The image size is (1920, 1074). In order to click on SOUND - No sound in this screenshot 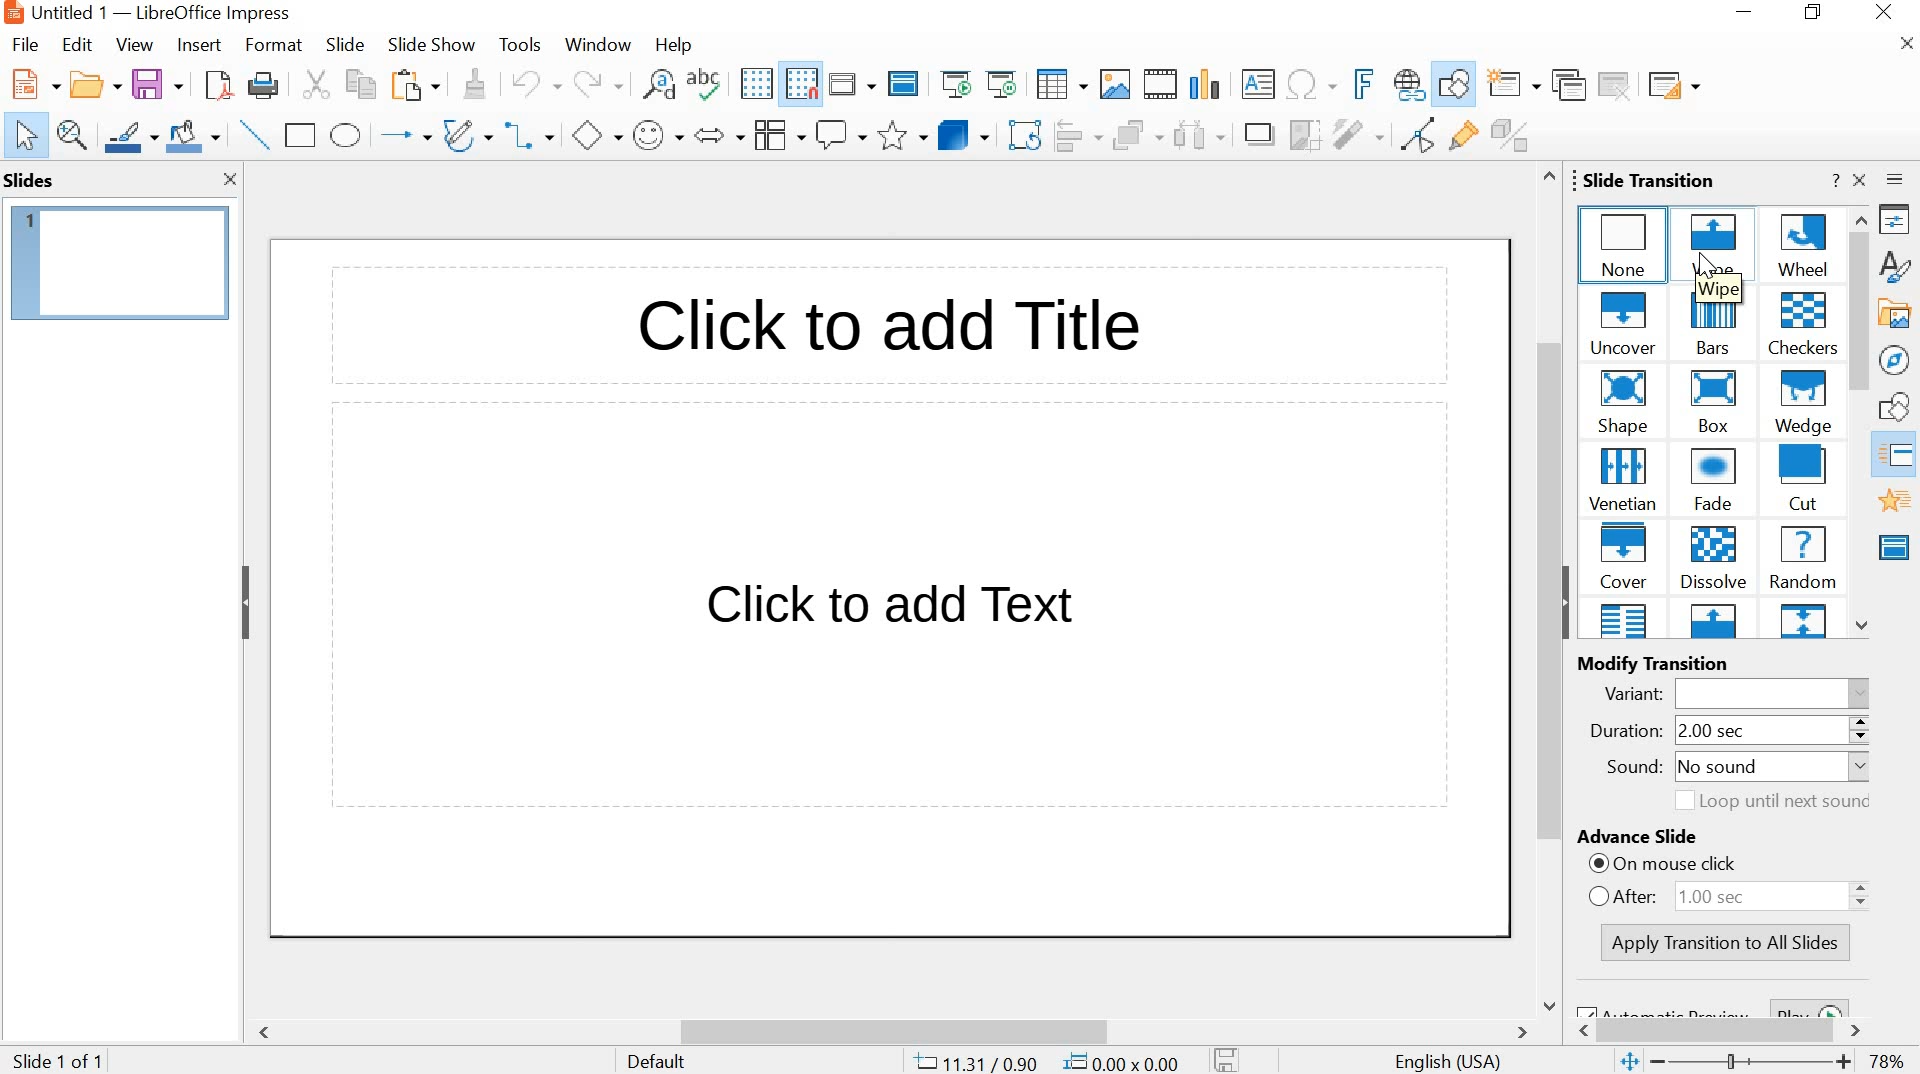, I will do `click(1729, 769)`.